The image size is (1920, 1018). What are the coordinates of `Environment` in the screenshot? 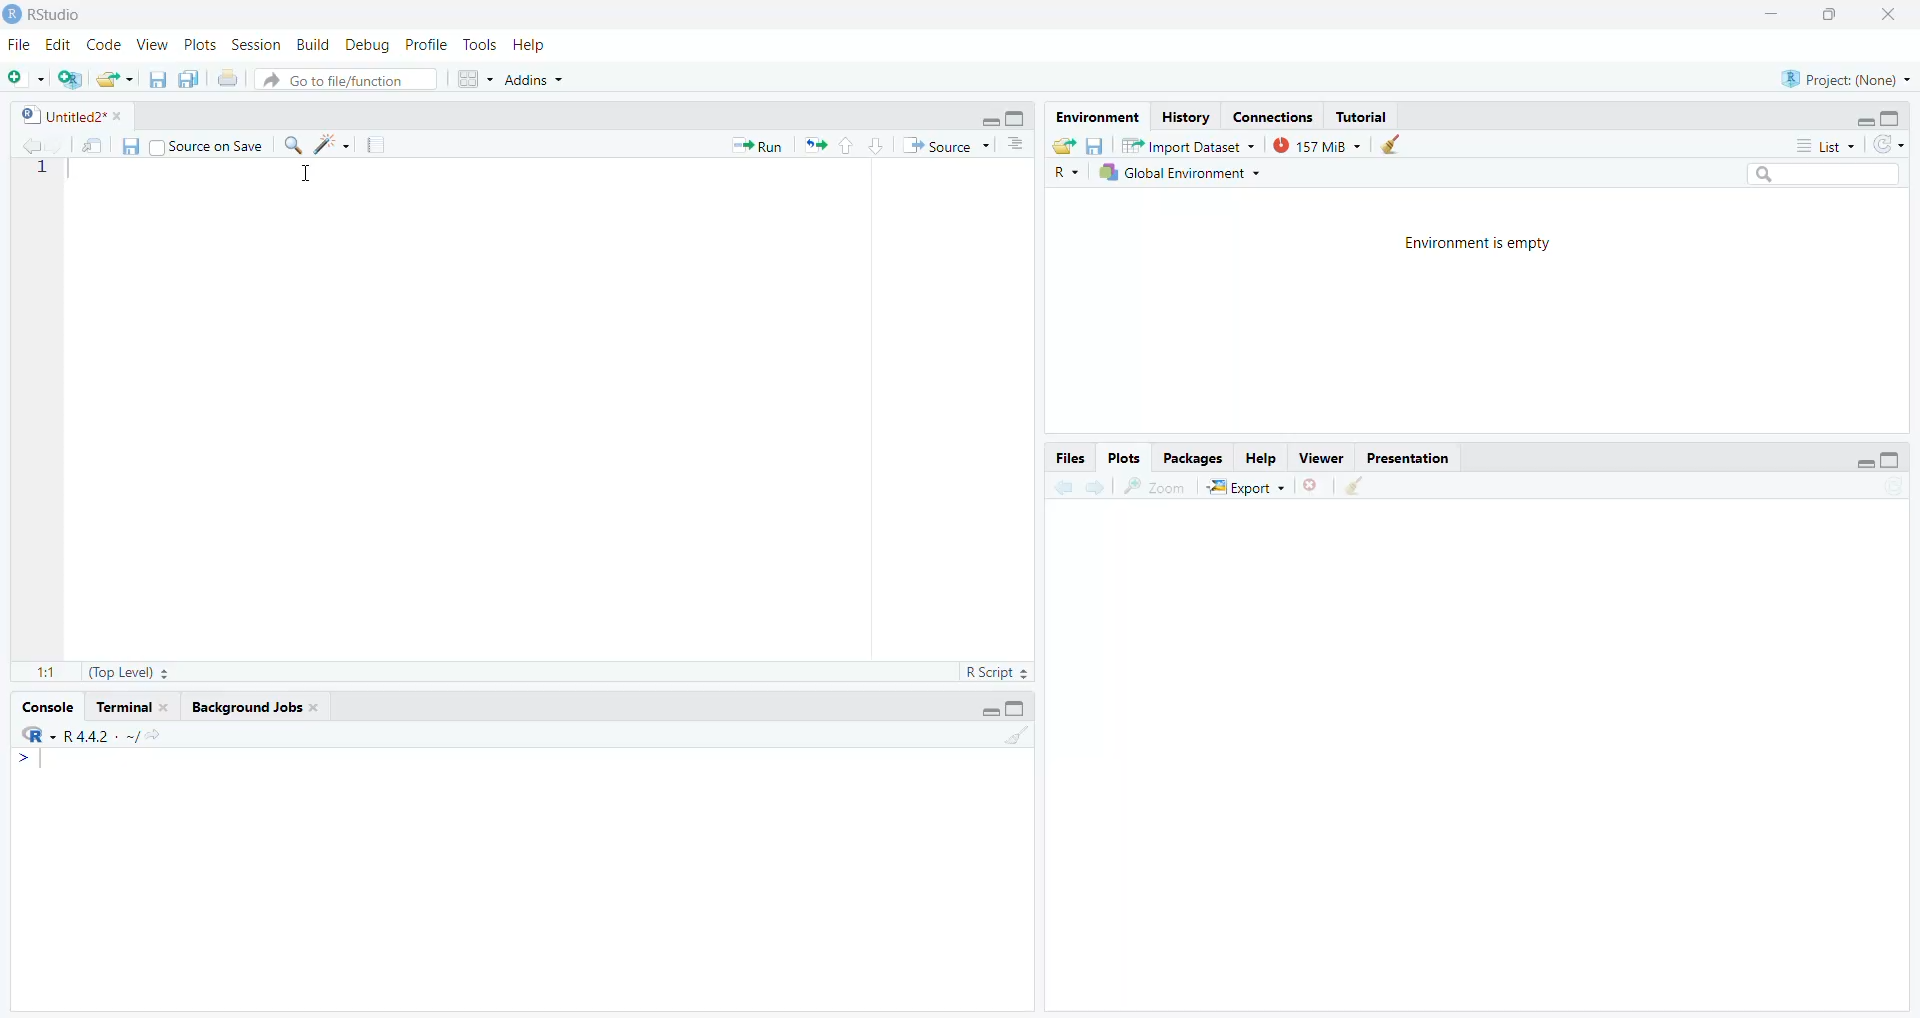 It's located at (1097, 116).